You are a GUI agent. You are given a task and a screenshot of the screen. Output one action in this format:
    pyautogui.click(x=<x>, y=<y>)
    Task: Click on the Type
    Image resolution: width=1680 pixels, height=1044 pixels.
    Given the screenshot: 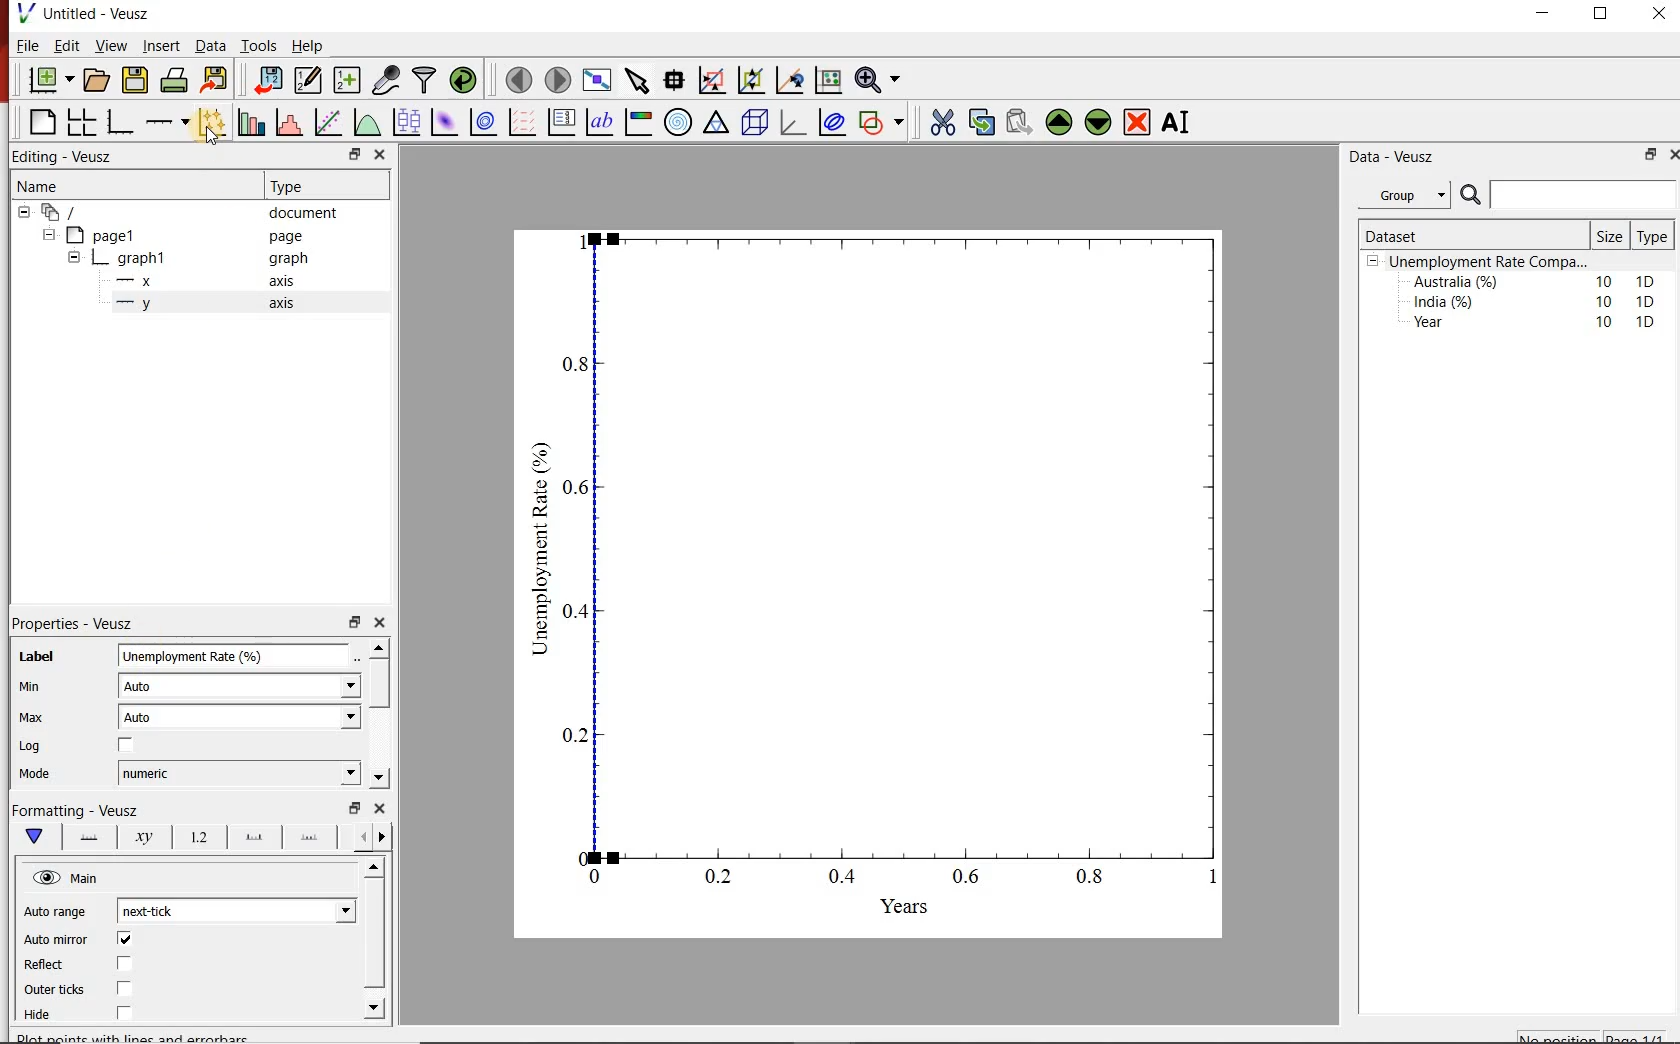 What is the action you would take?
    pyautogui.click(x=313, y=186)
    